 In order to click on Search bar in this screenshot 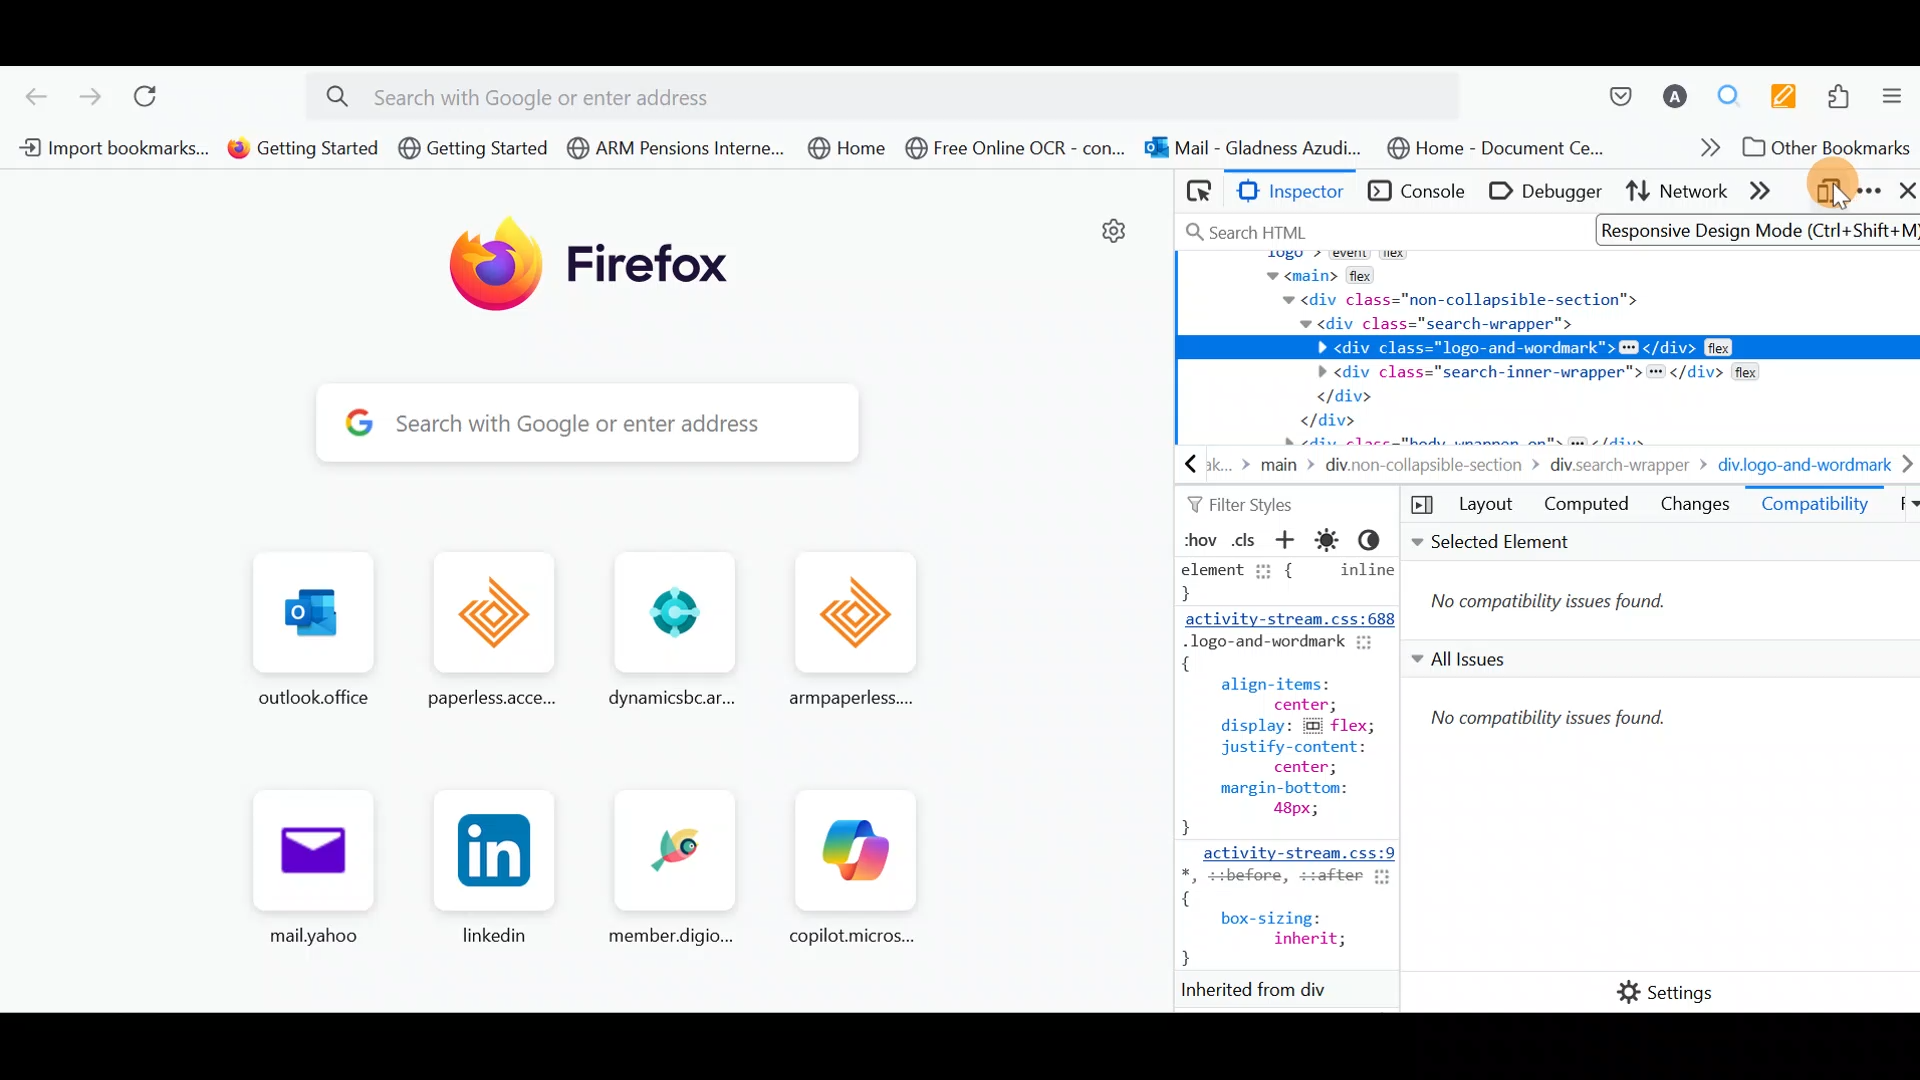, I will do `click(567, 424)`.